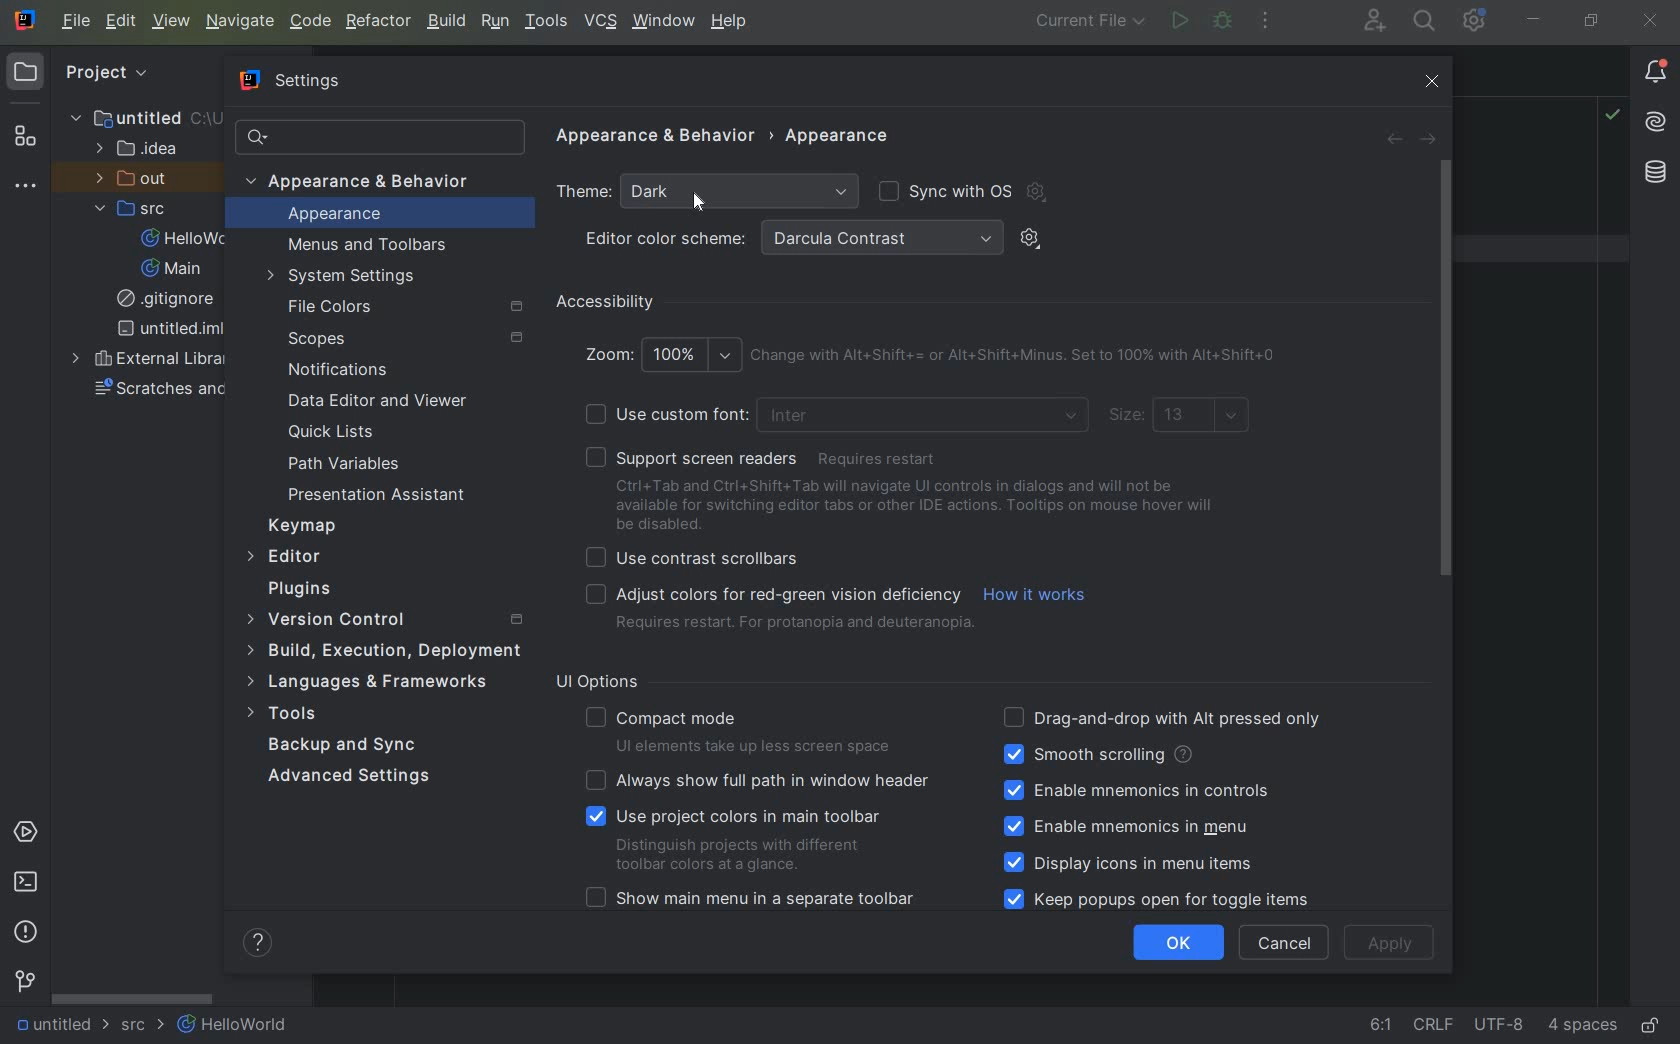 The width and height of the screenshot is (1680, 1044). What do you see at coordinates (72, 21) in the screenshot?
I see `MAIN MENU` at bounding box center [72, 21].